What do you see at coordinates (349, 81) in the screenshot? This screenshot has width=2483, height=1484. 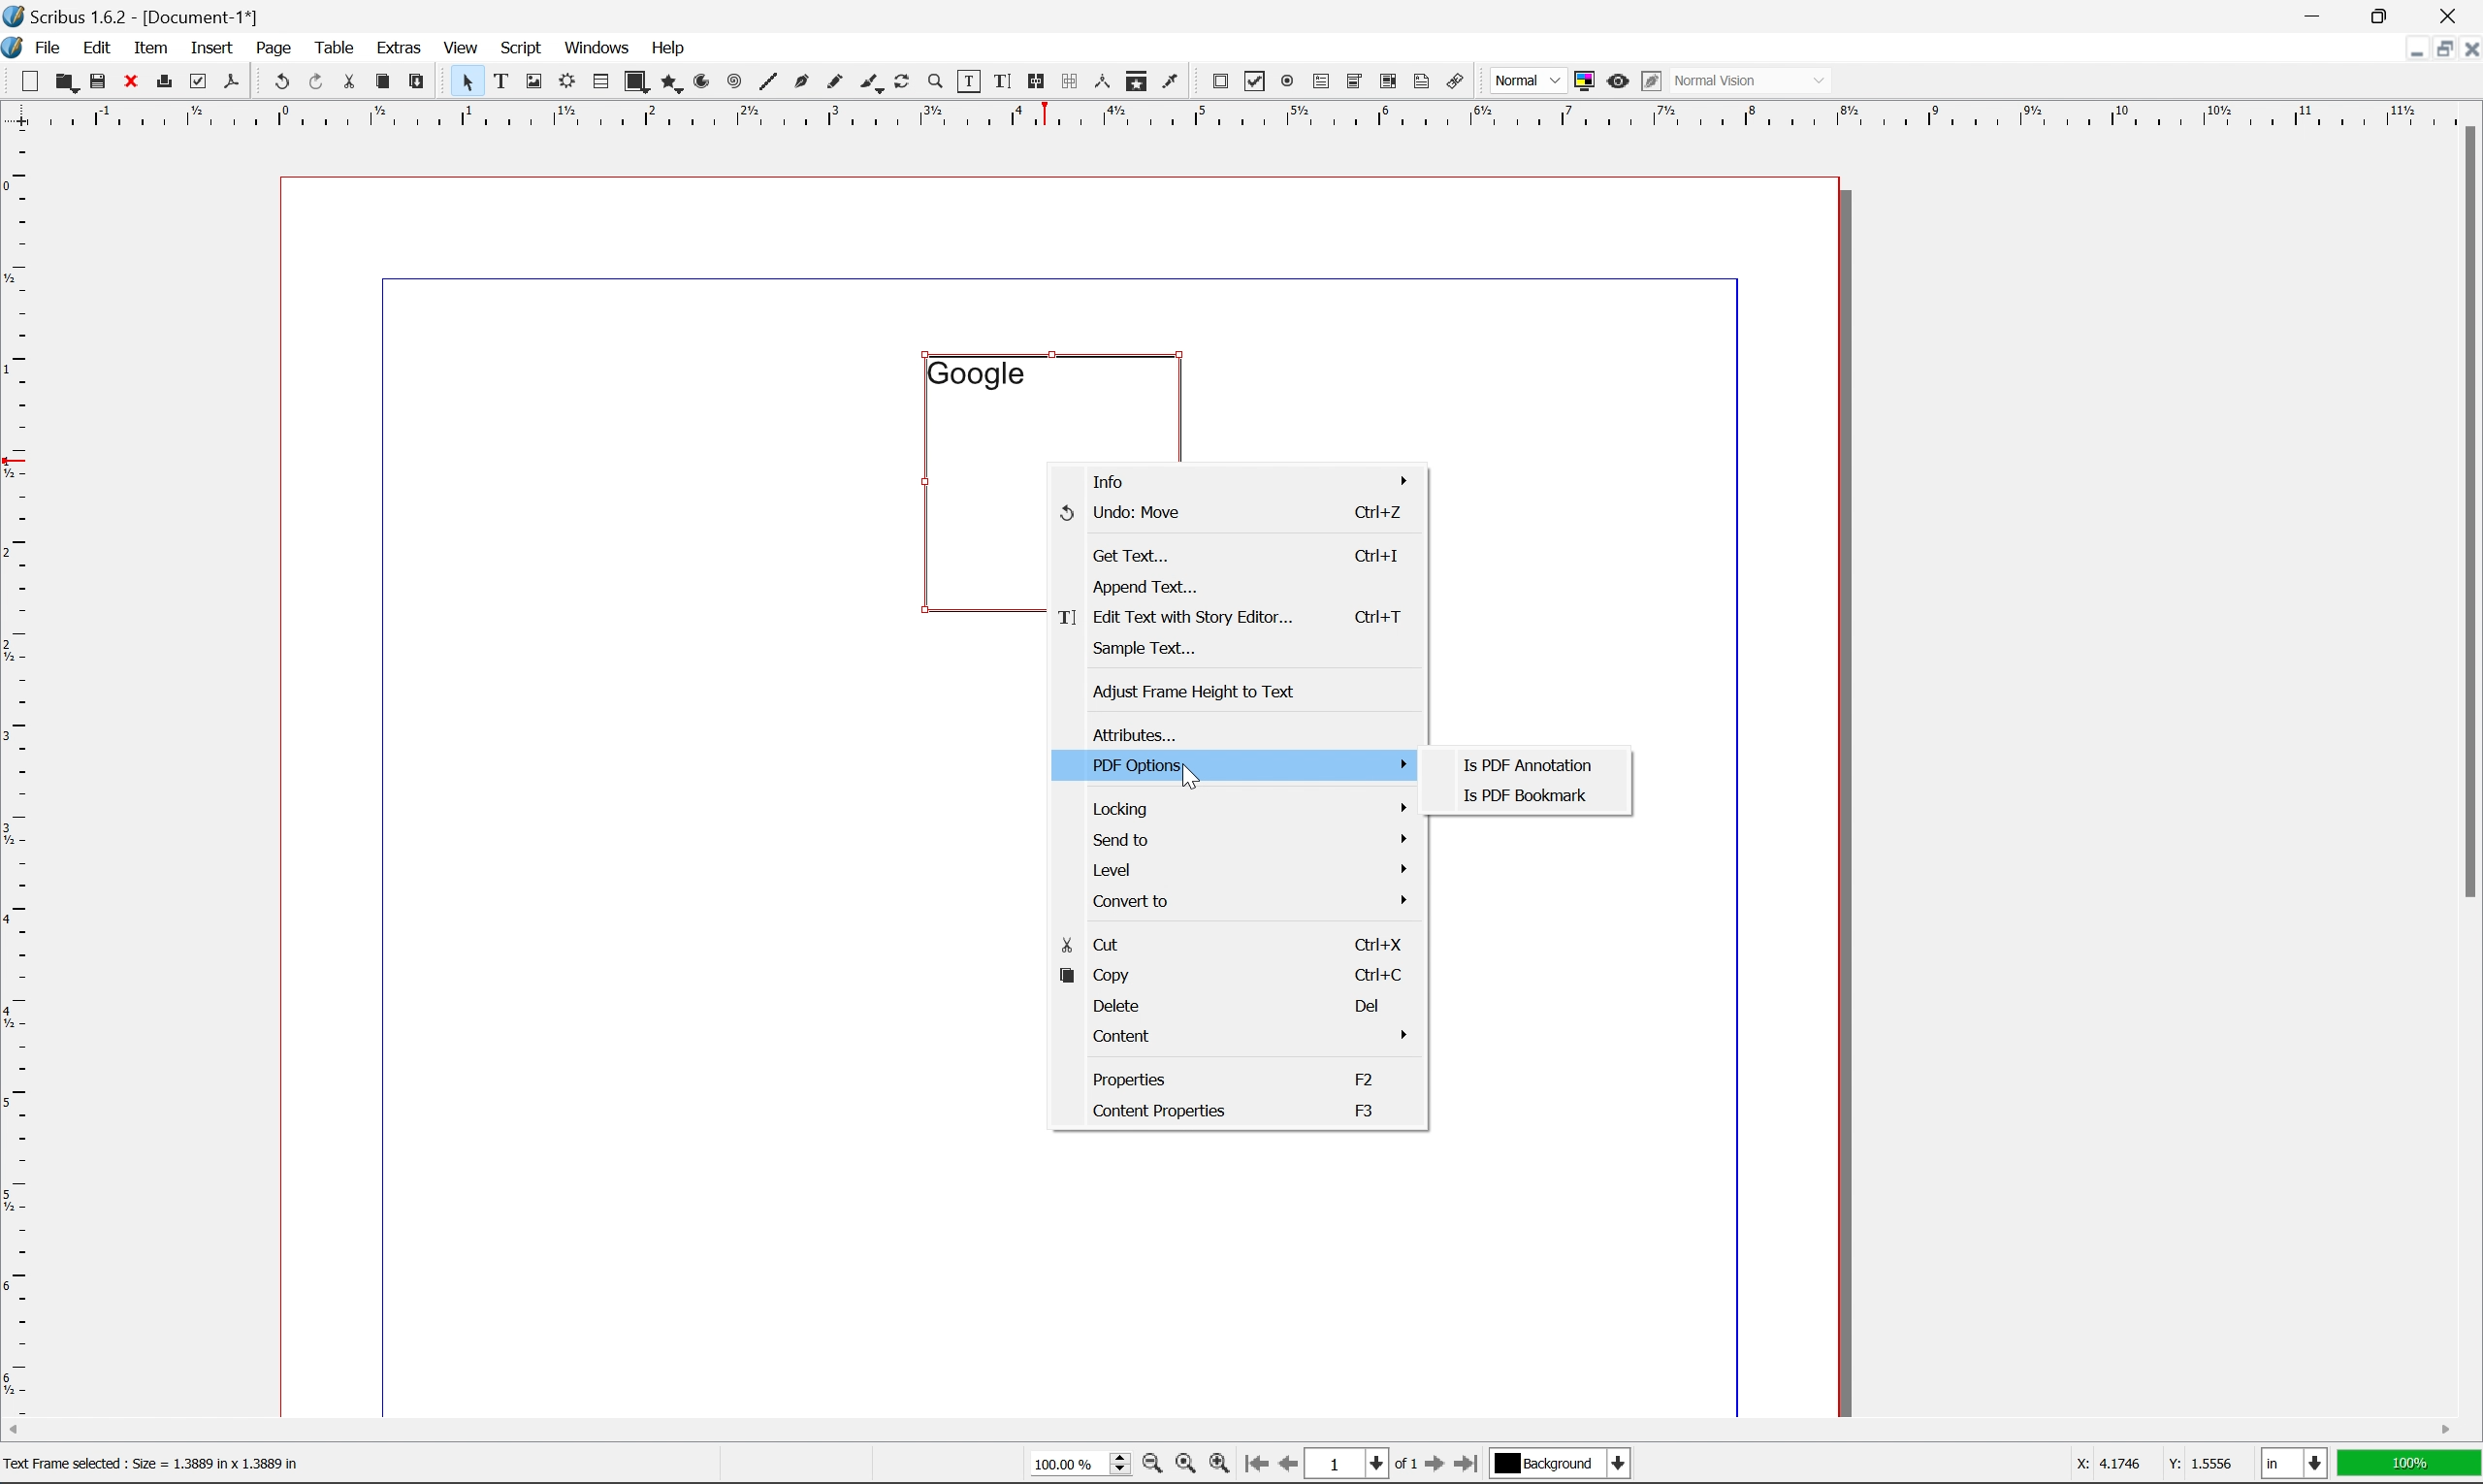 I see `cut` at bounding box center [349, 81].